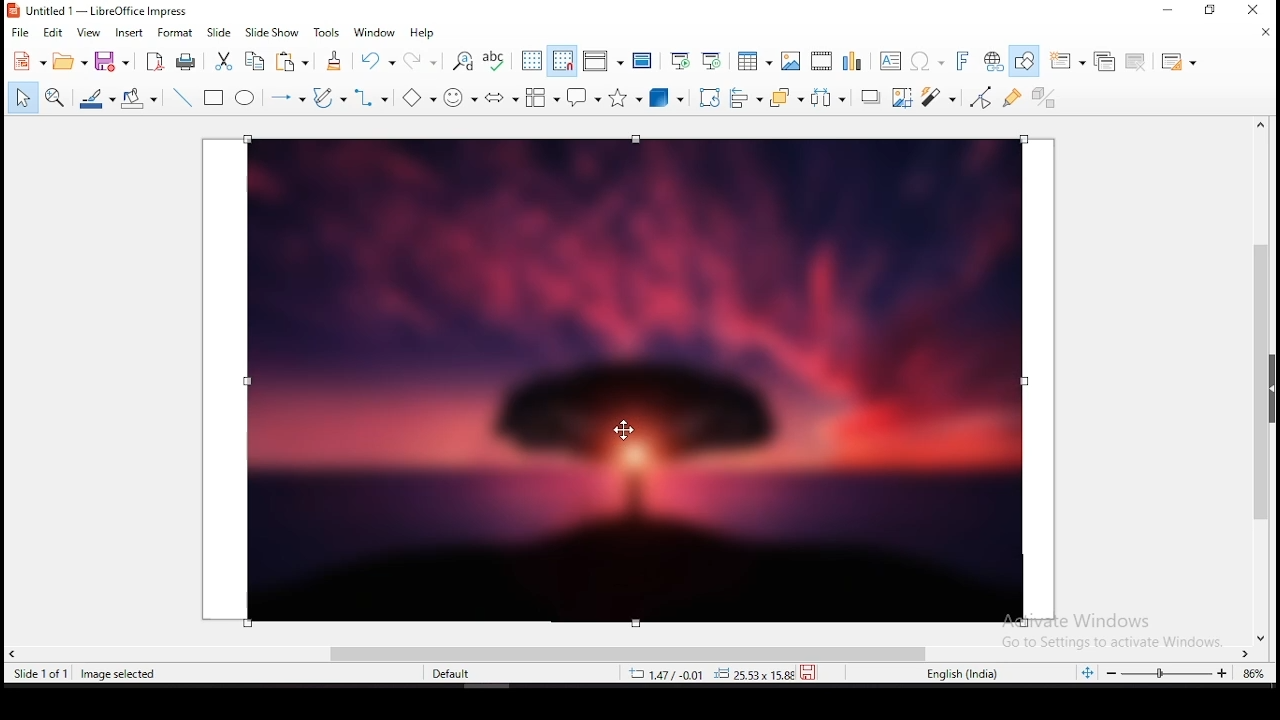  I want to click on  slide layout, so click(1178, 62).